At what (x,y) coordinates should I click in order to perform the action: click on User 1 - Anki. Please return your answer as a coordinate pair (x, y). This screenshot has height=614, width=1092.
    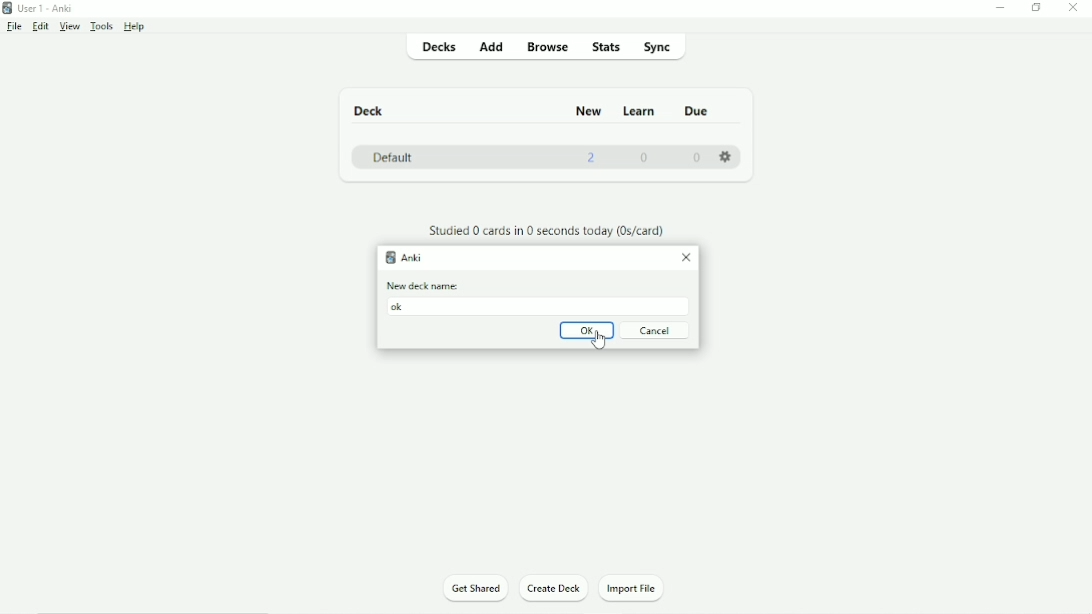
    Looking at the image, I should click on (44, 8).